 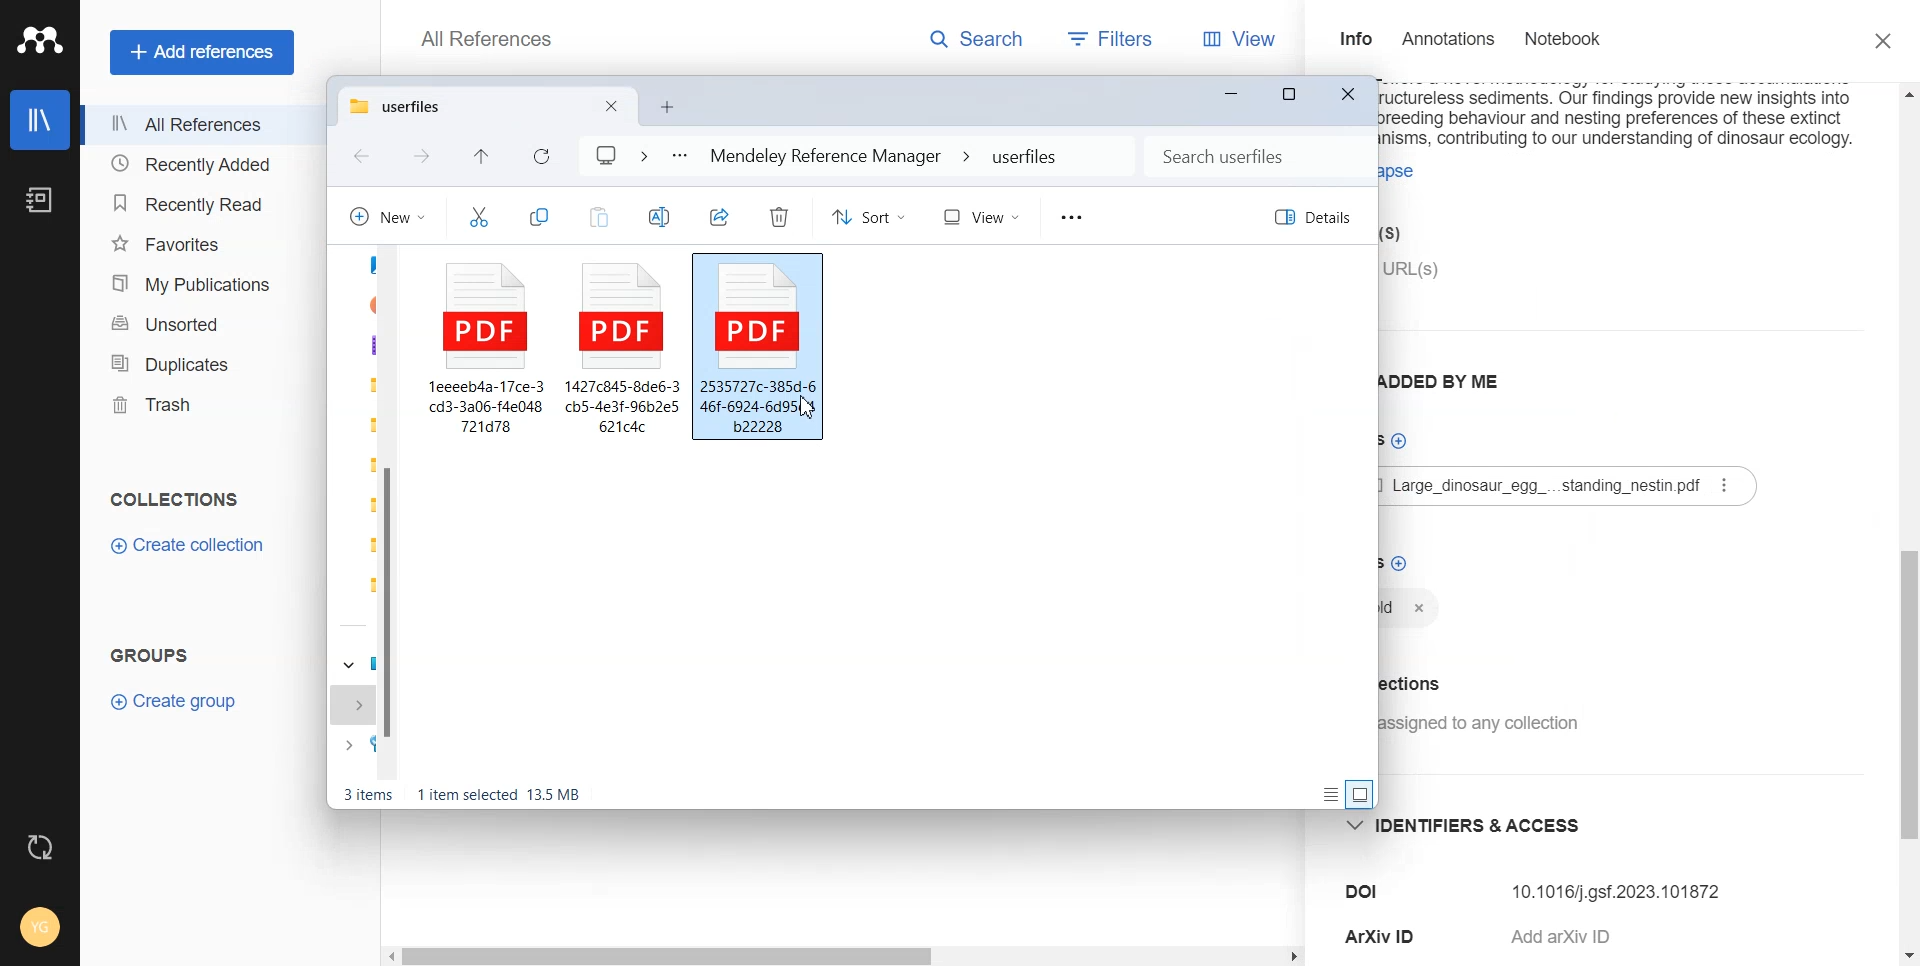 I want to click on Scroll down, so click(x=1906, y=954).